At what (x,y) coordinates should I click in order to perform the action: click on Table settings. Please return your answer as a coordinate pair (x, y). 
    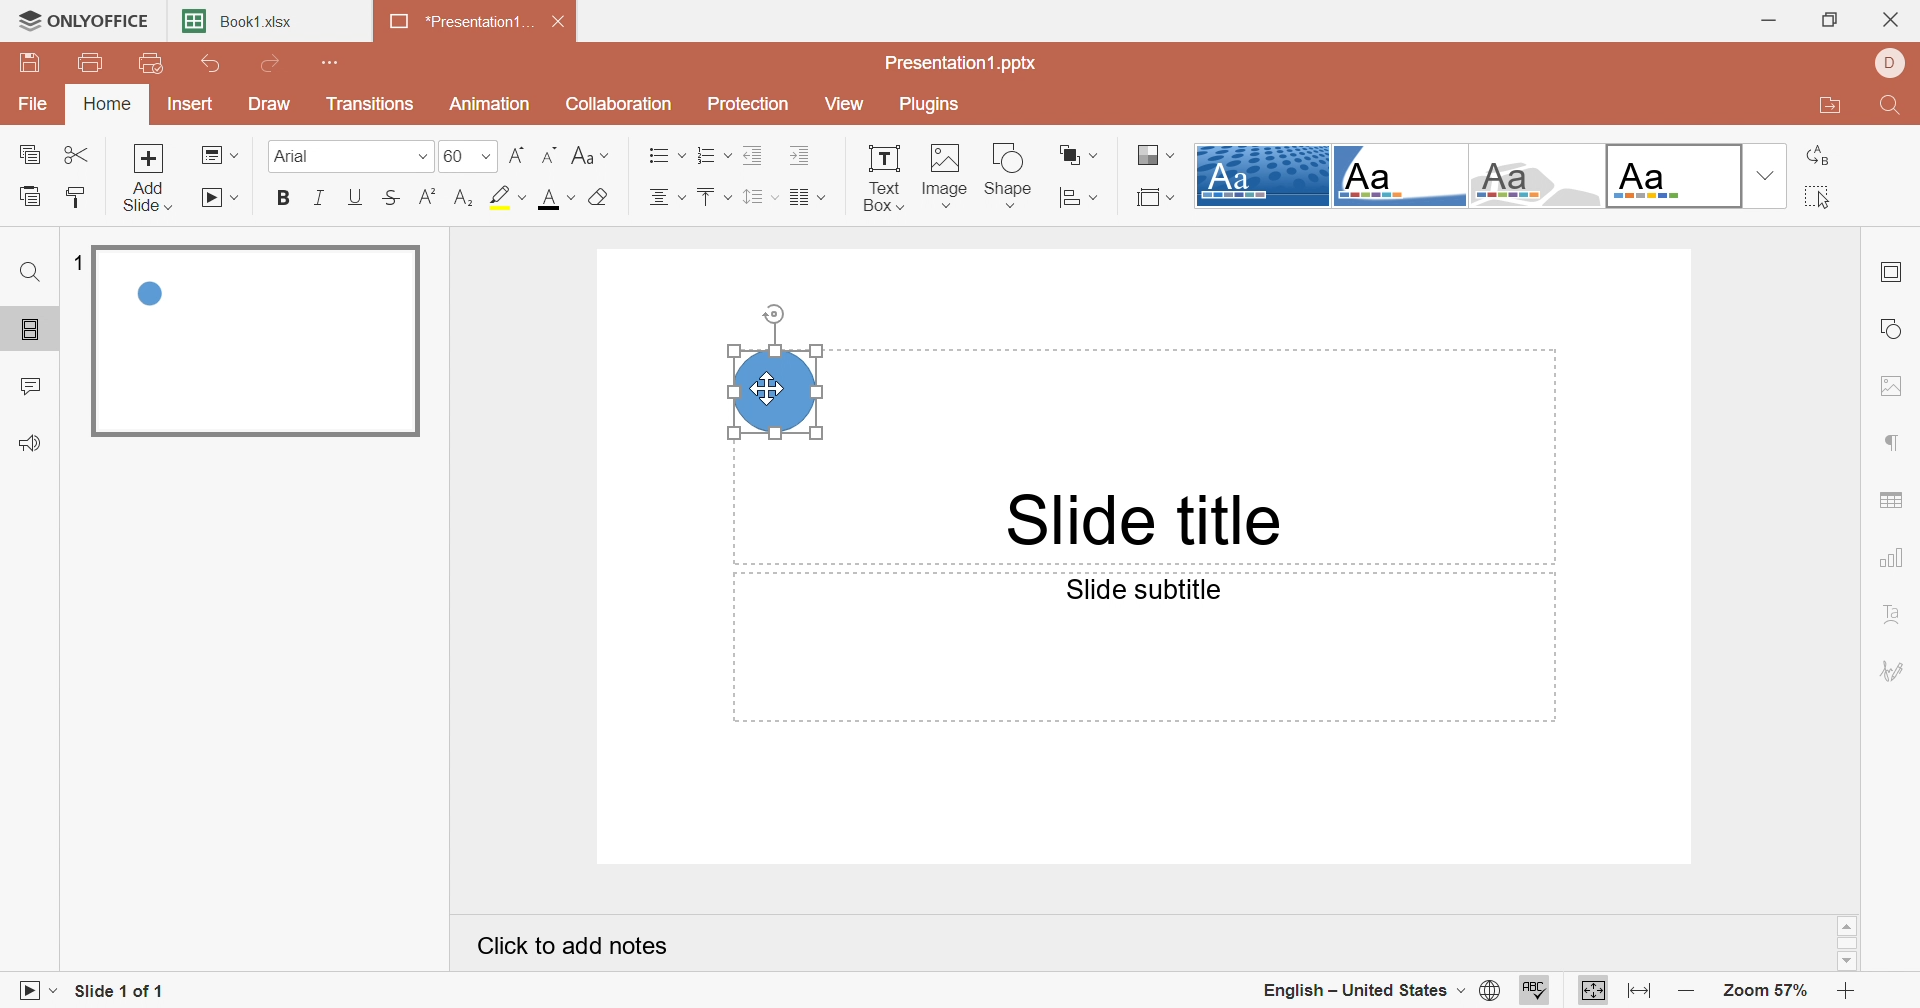
    Looking at the image, I should click on (1897, 495).